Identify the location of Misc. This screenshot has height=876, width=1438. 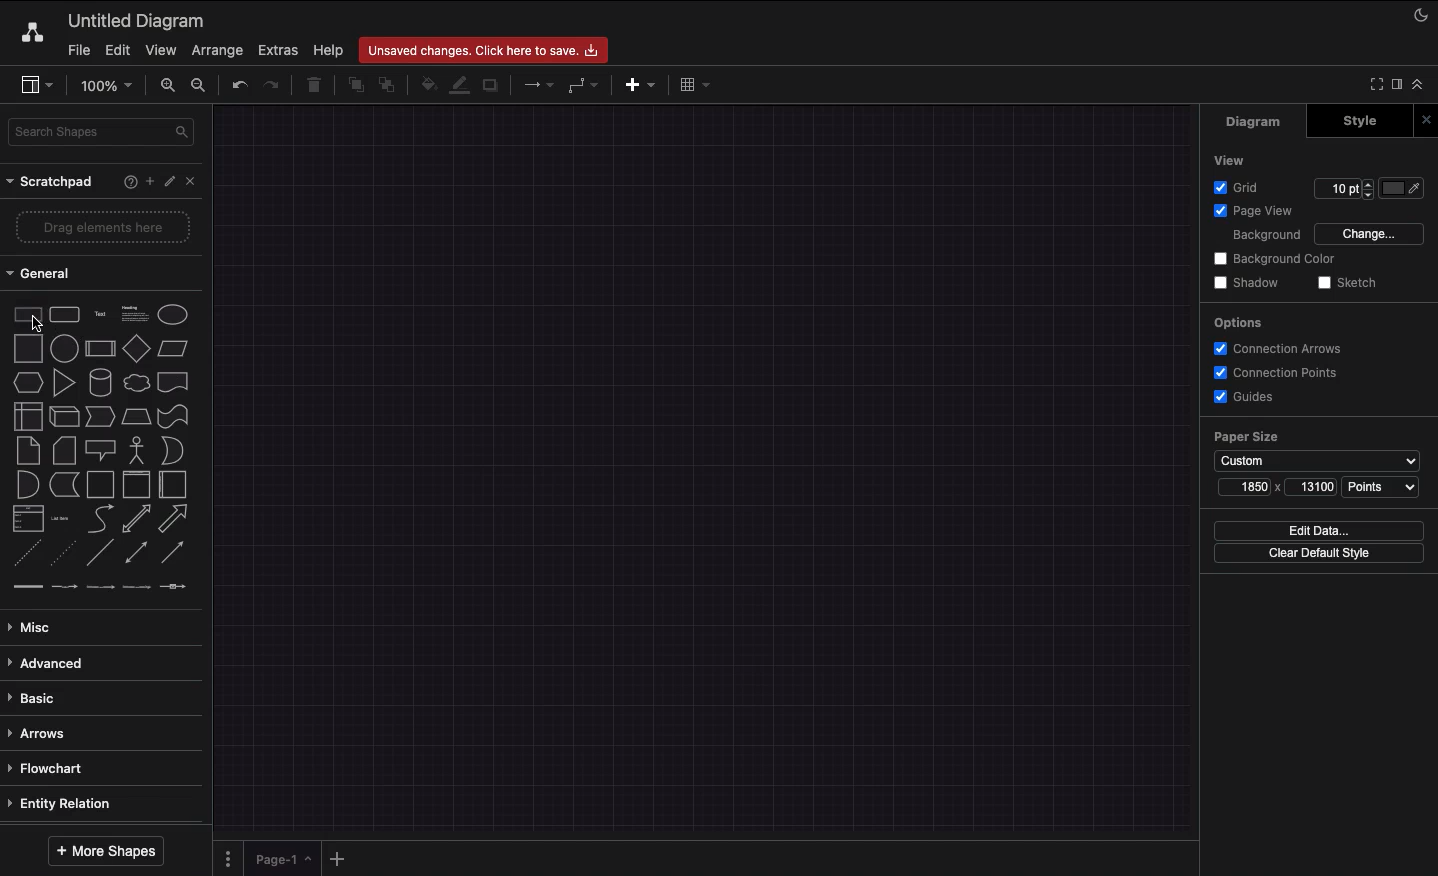
(30, 626).